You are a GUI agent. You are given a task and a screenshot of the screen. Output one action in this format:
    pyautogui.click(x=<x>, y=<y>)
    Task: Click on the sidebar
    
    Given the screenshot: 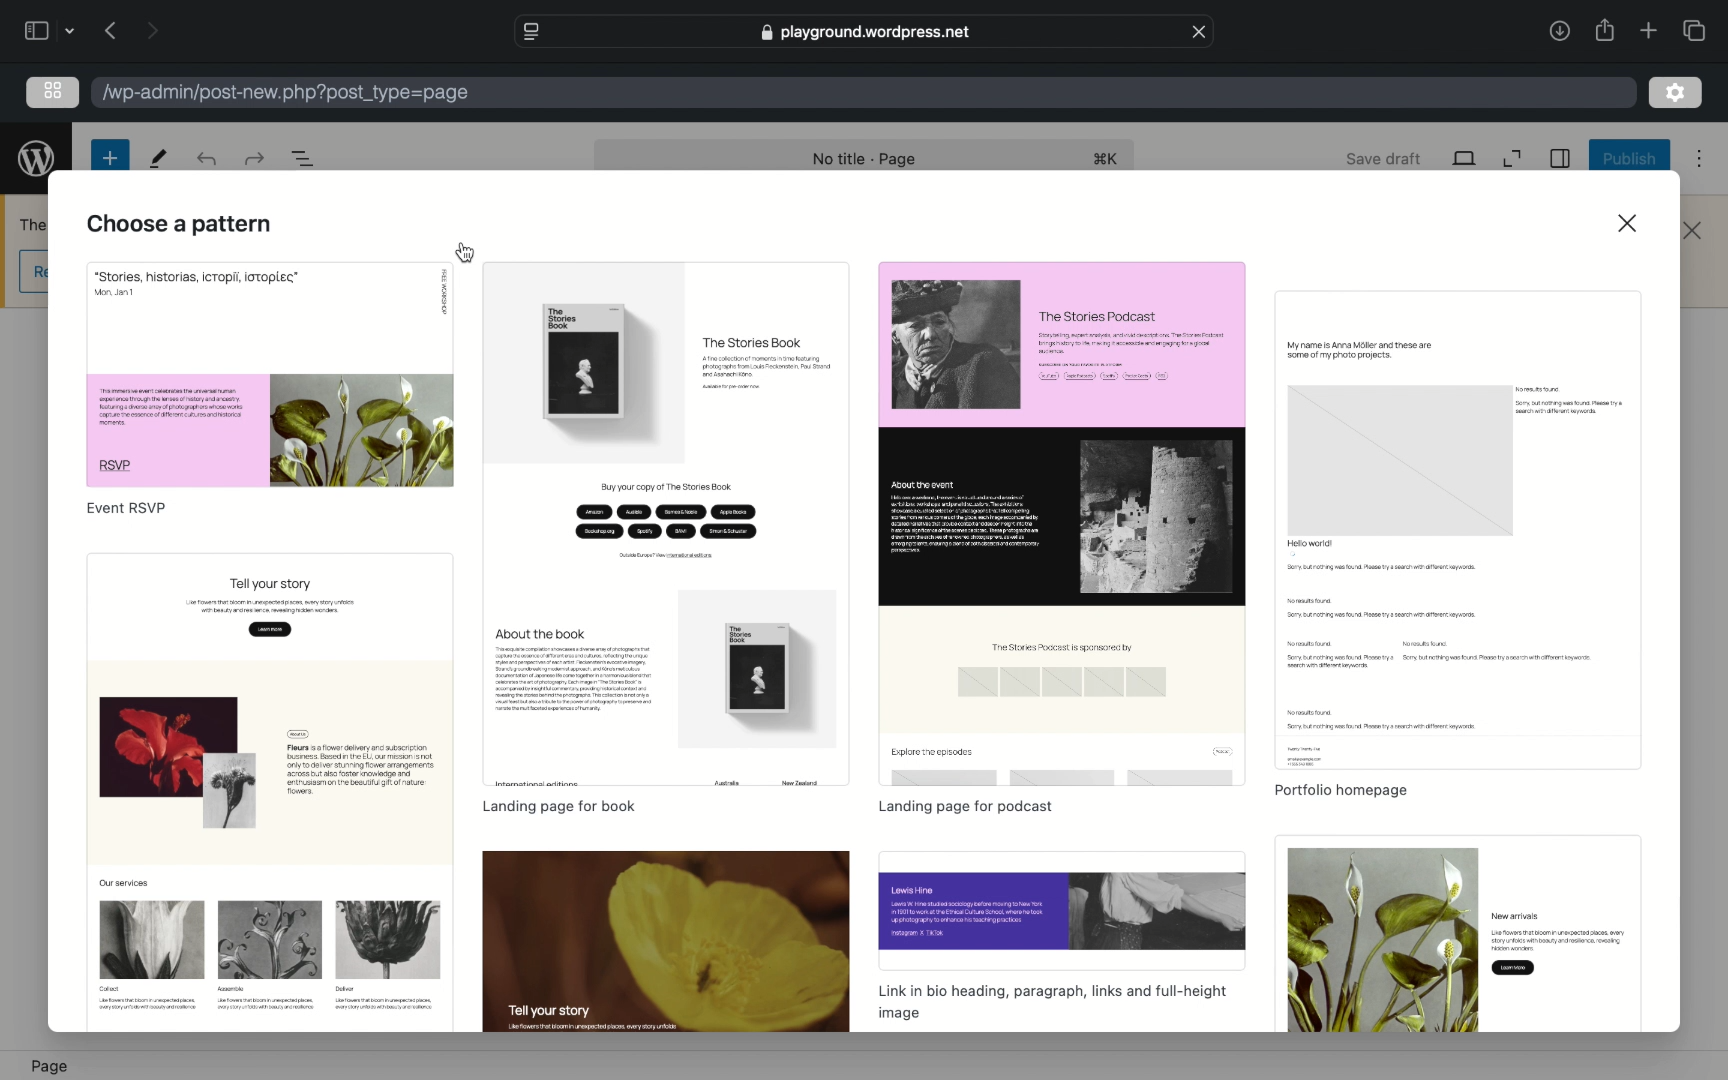 What is the action you would take?
    pyautogui.click(x=1558, y=159)
    